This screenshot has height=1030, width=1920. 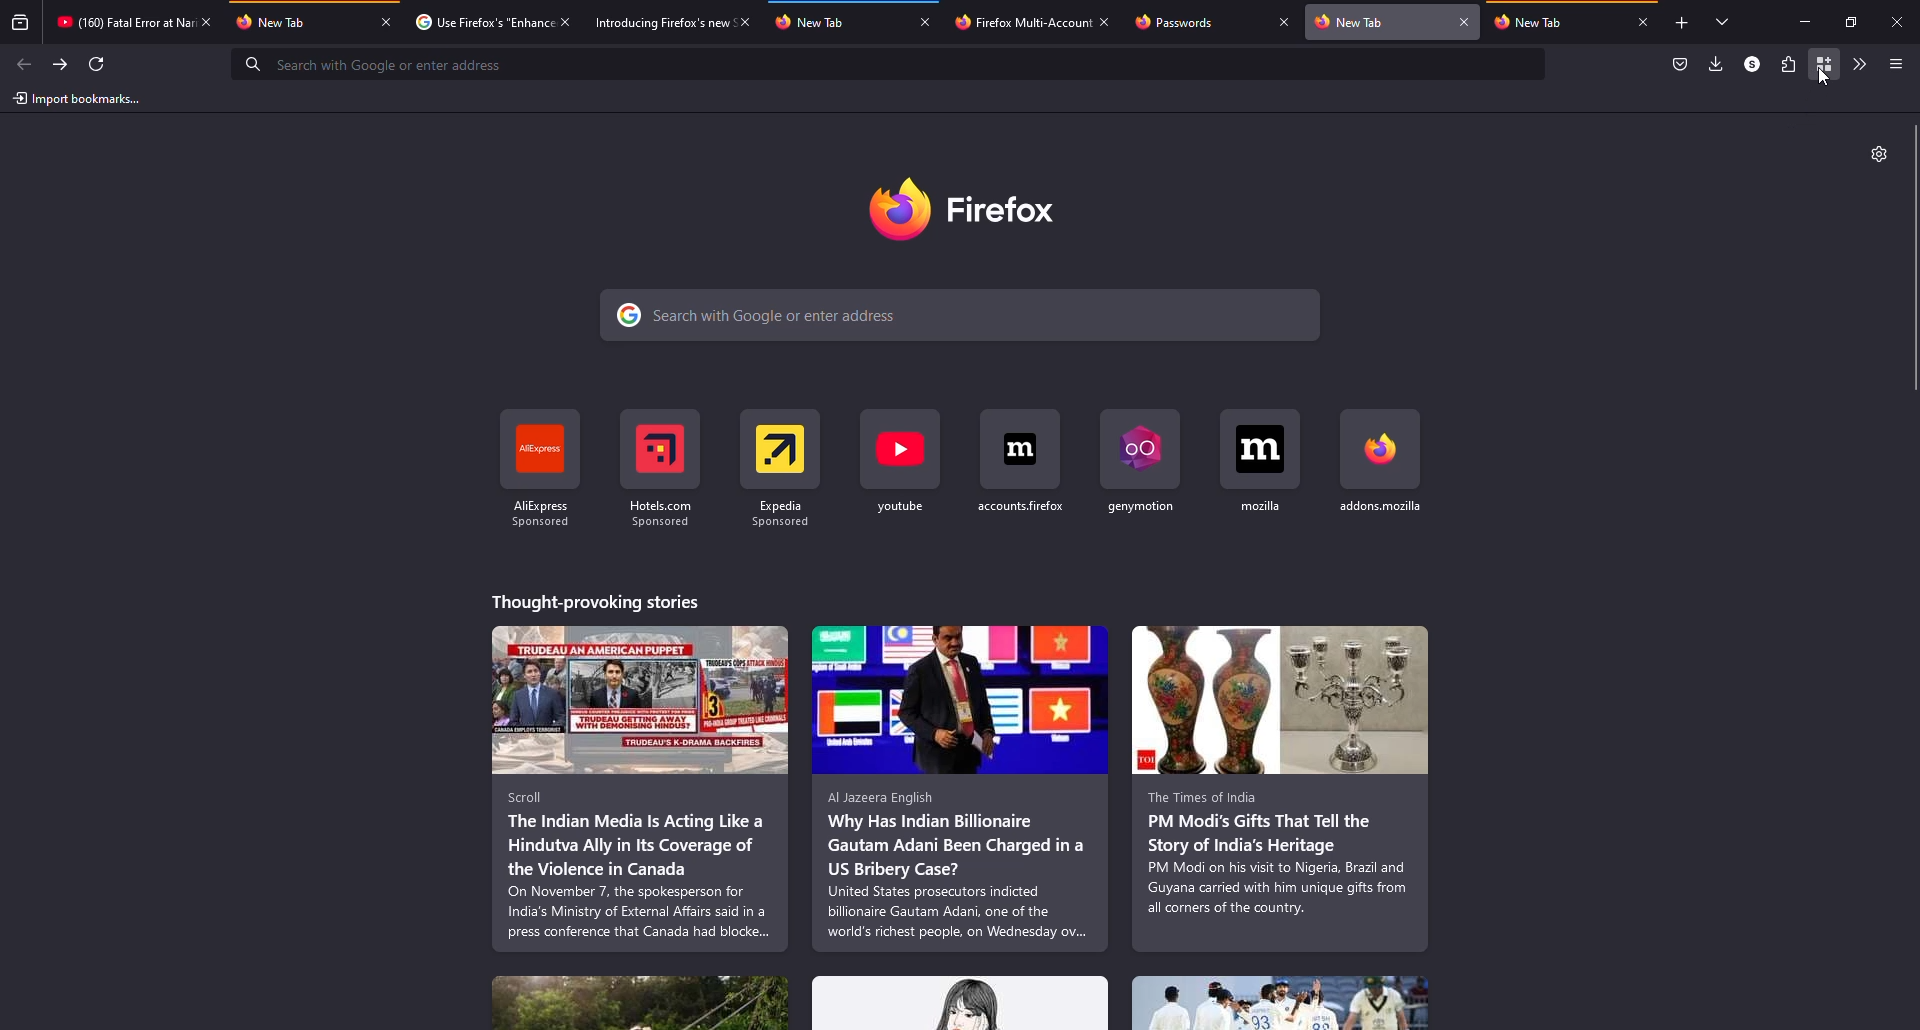 What do you see at coordinates (1019, 22) in the screenshot?
I see `tab` at bounding box center [1019, 22].